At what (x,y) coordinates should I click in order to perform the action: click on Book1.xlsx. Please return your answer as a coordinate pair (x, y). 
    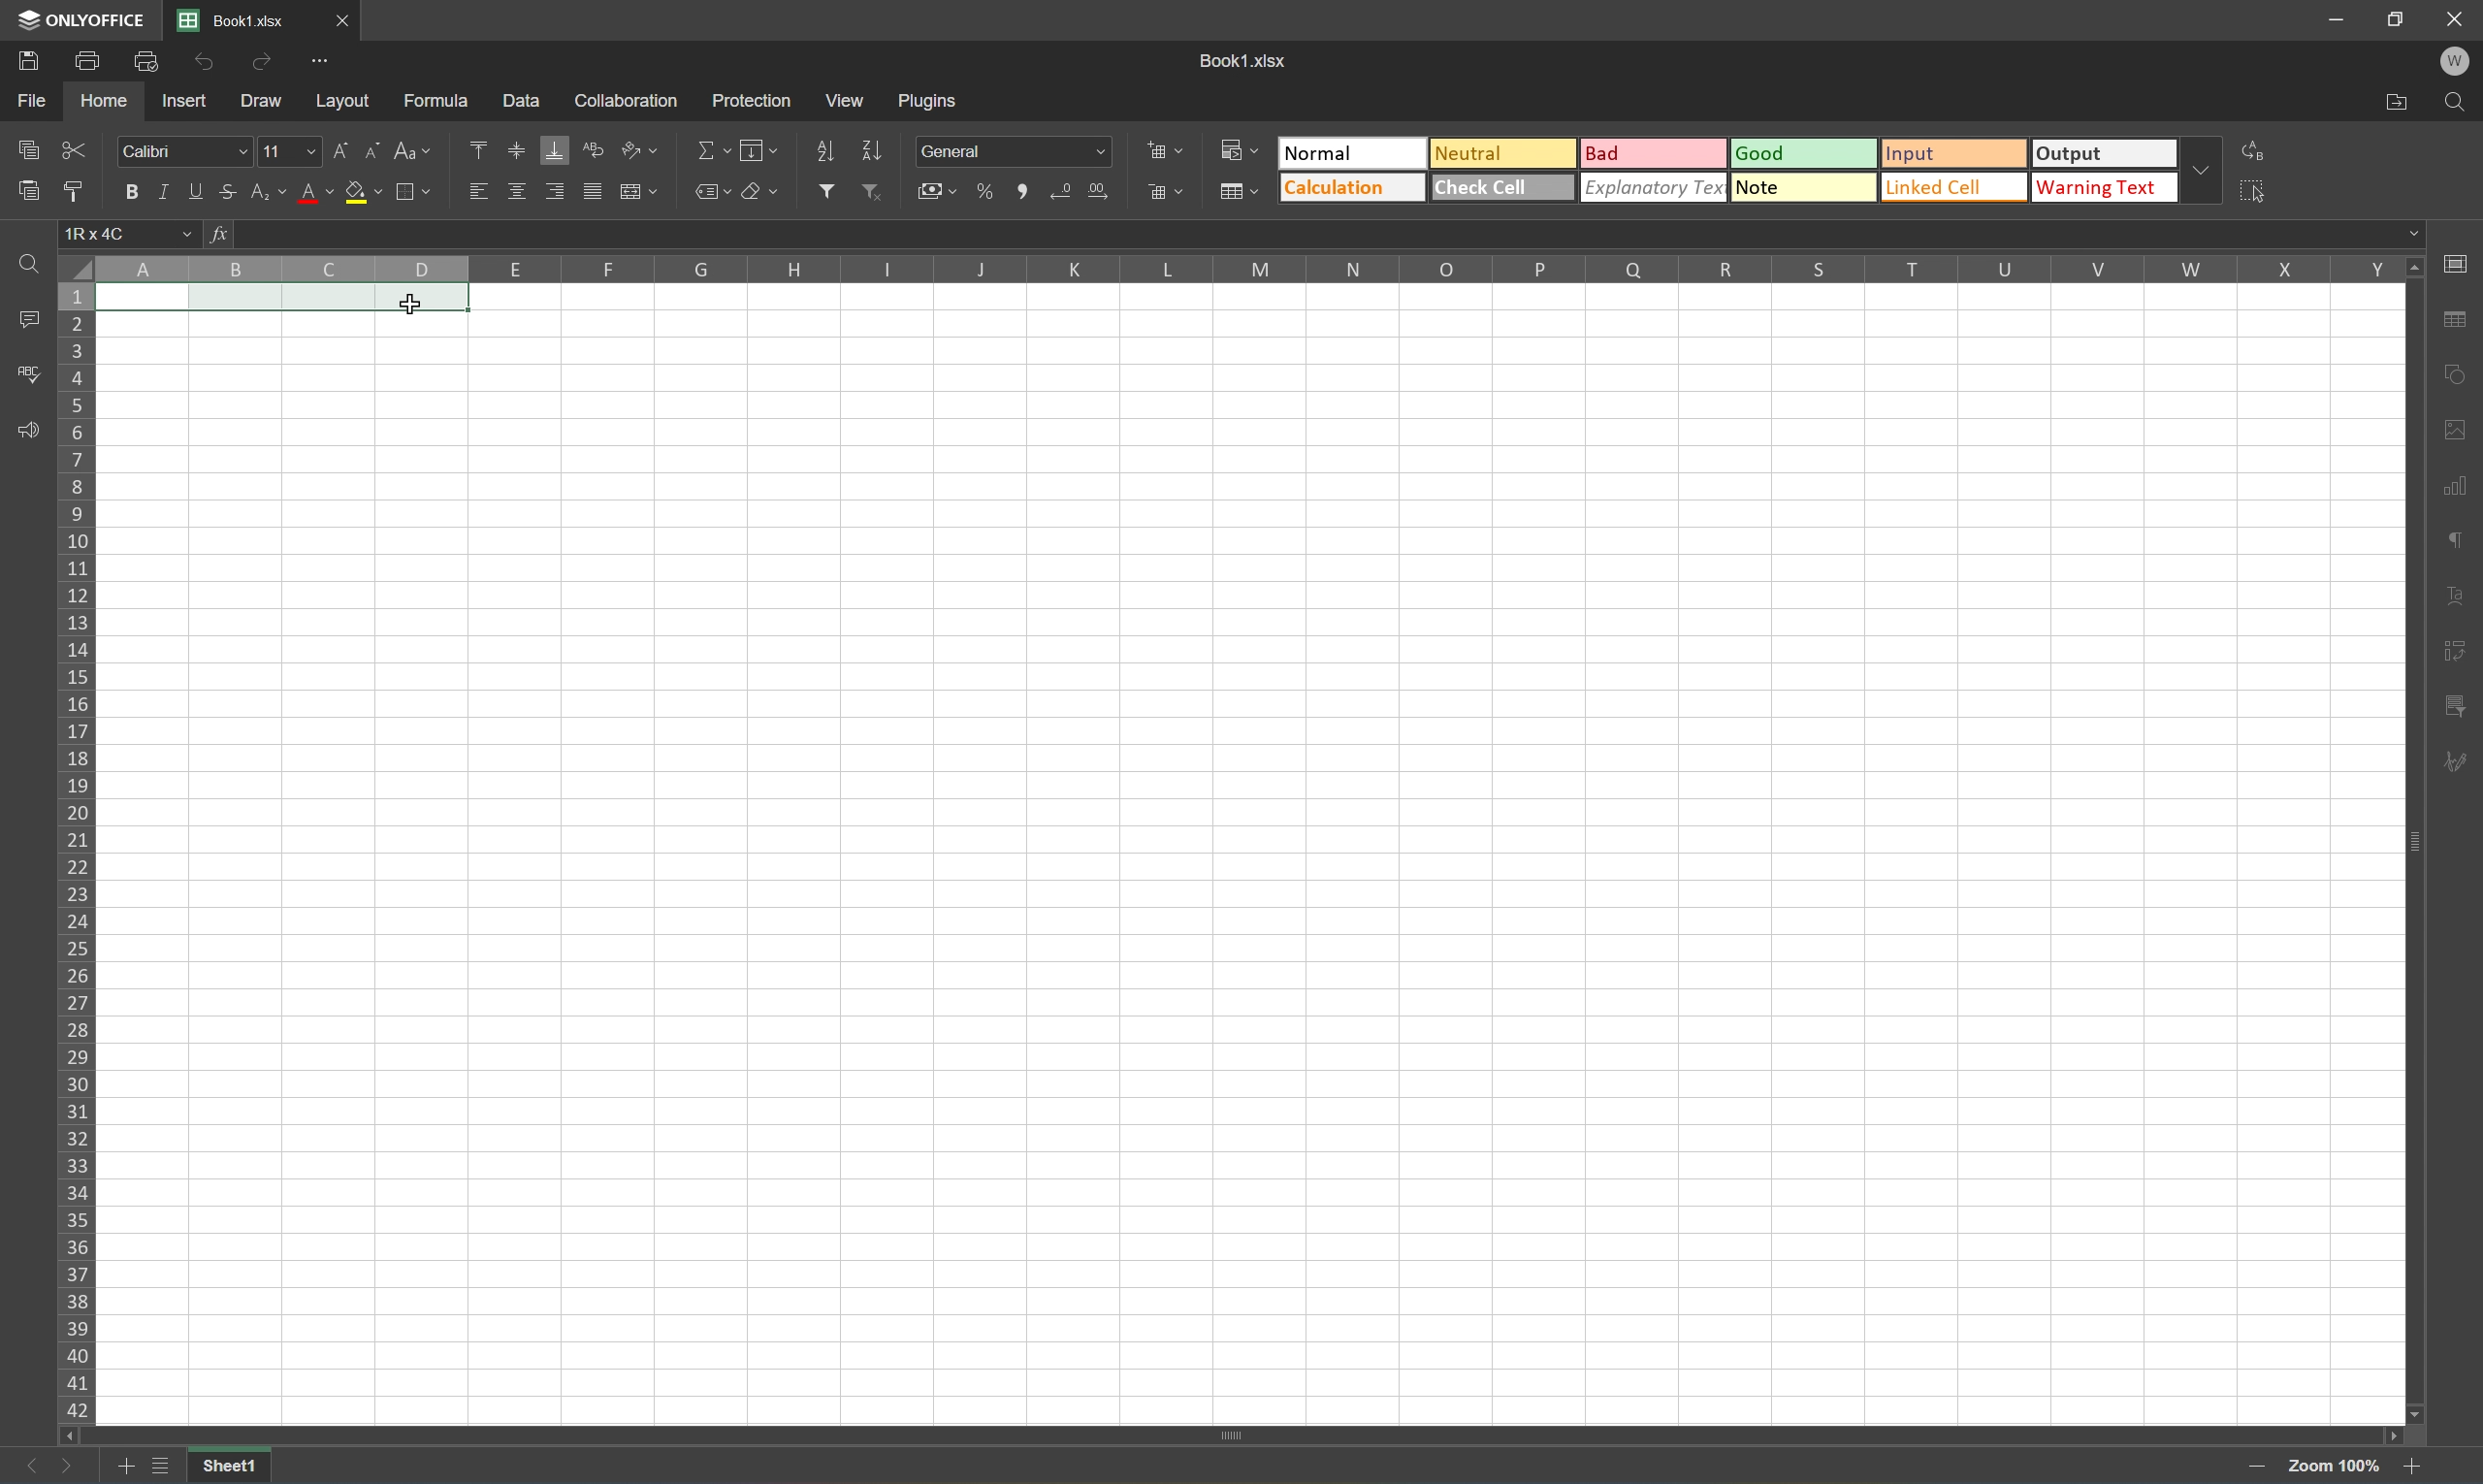
    Looking at the image, I should click on (1247, 59).